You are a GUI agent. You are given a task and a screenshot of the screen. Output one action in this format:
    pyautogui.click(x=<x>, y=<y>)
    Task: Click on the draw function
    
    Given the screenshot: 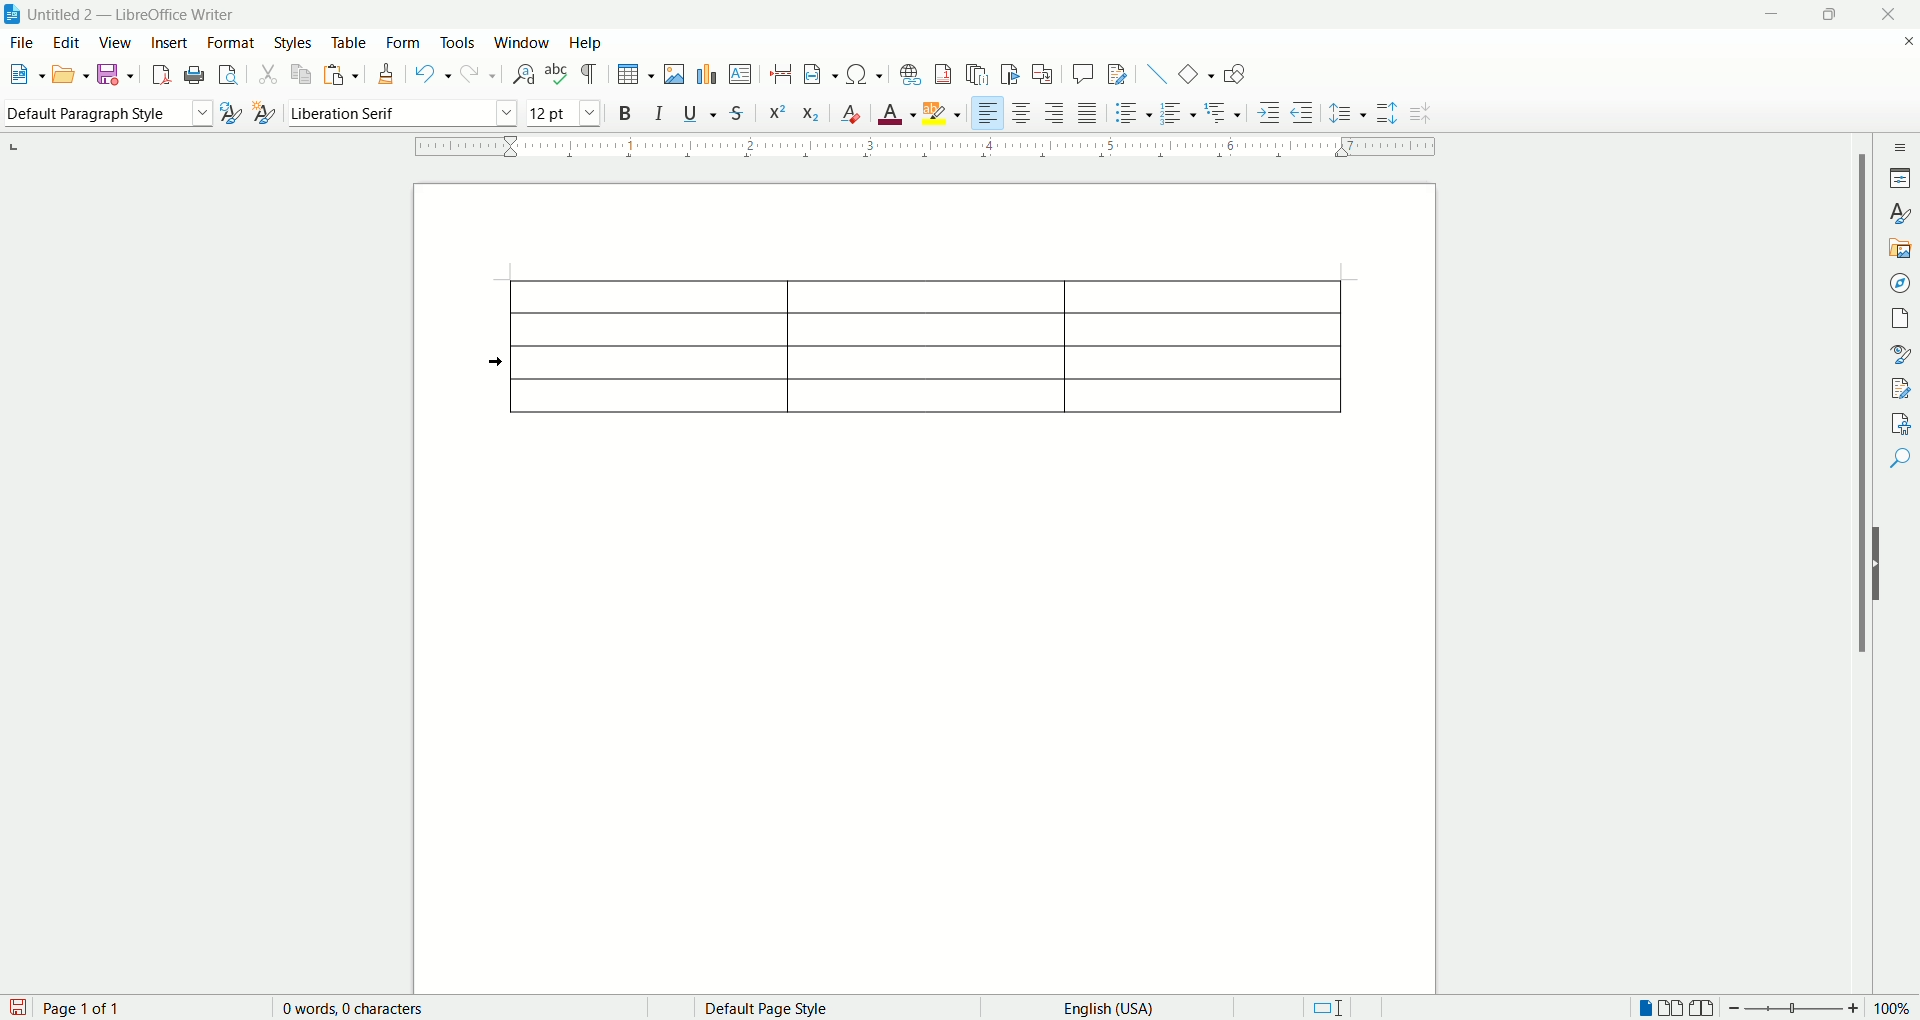 What is the action you would take?
    pyautogui.click(x=1233, y=72)
    